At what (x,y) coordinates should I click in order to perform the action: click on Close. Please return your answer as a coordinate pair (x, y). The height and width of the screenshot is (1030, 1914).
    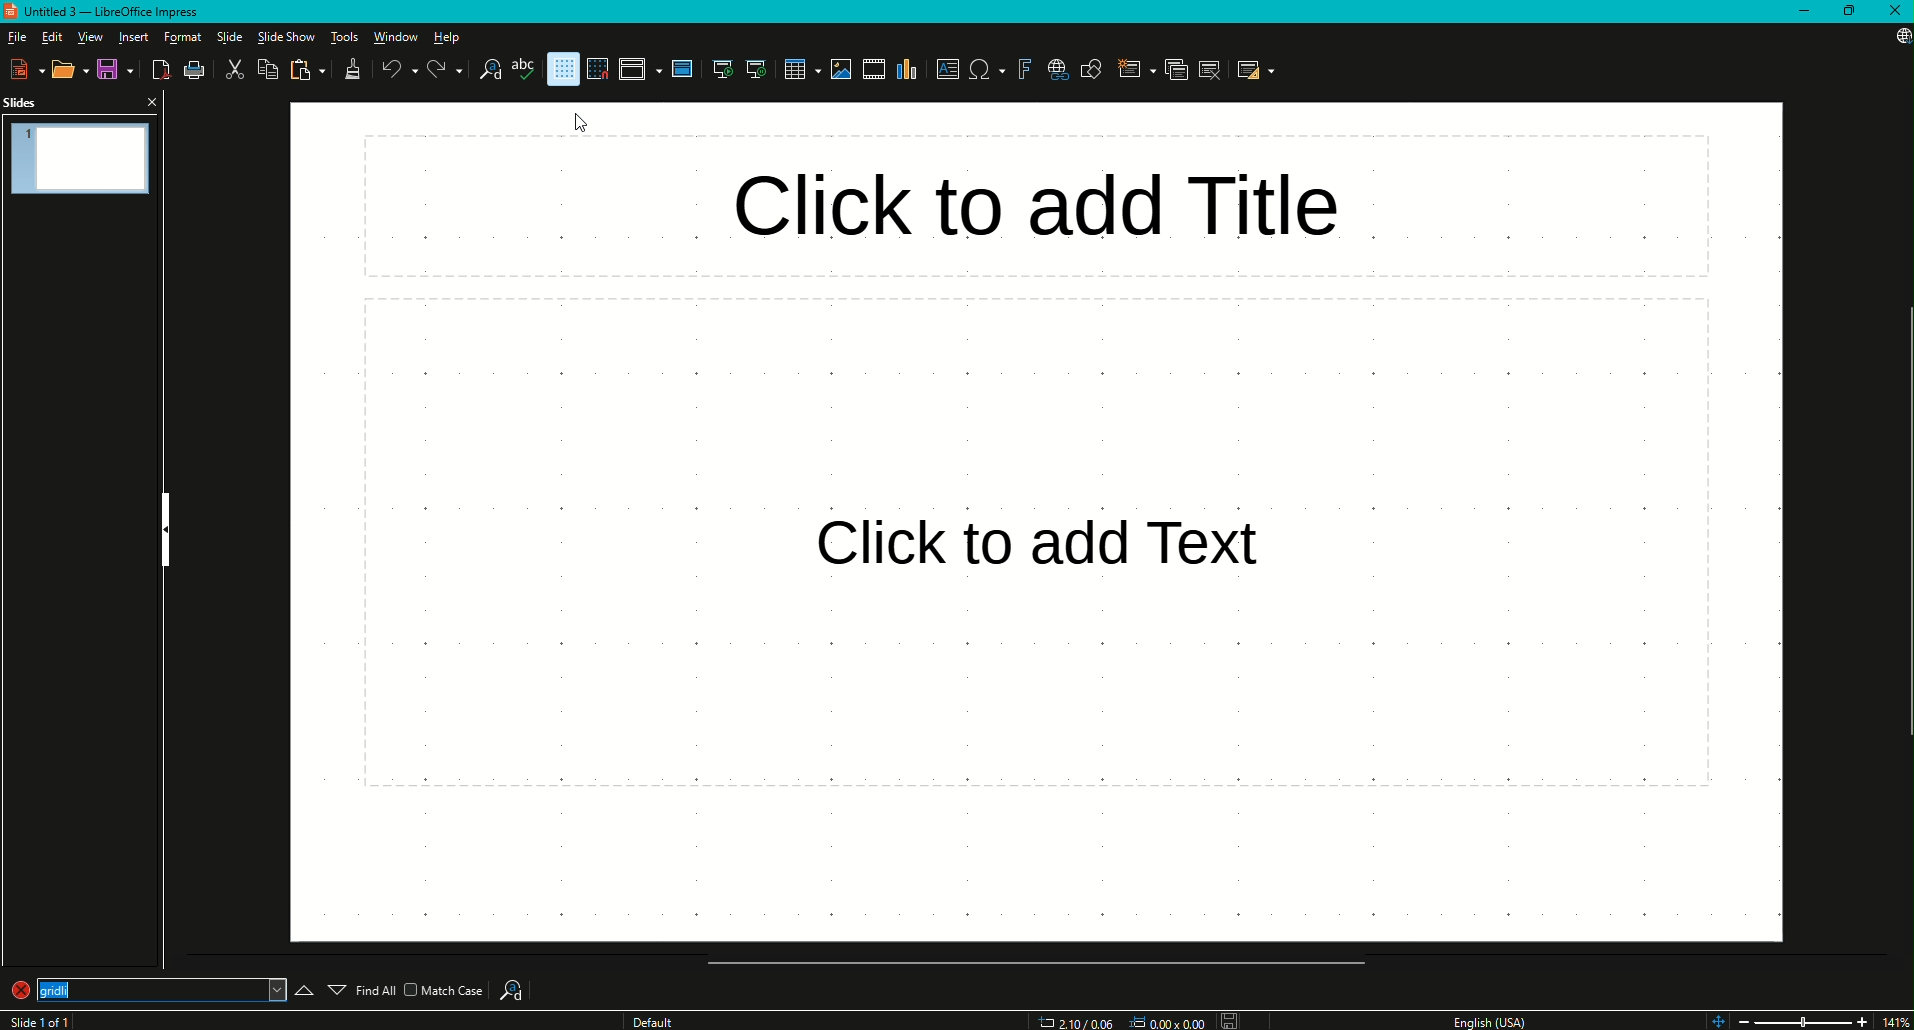
    Looking at the image, I should click on (1895, 13).